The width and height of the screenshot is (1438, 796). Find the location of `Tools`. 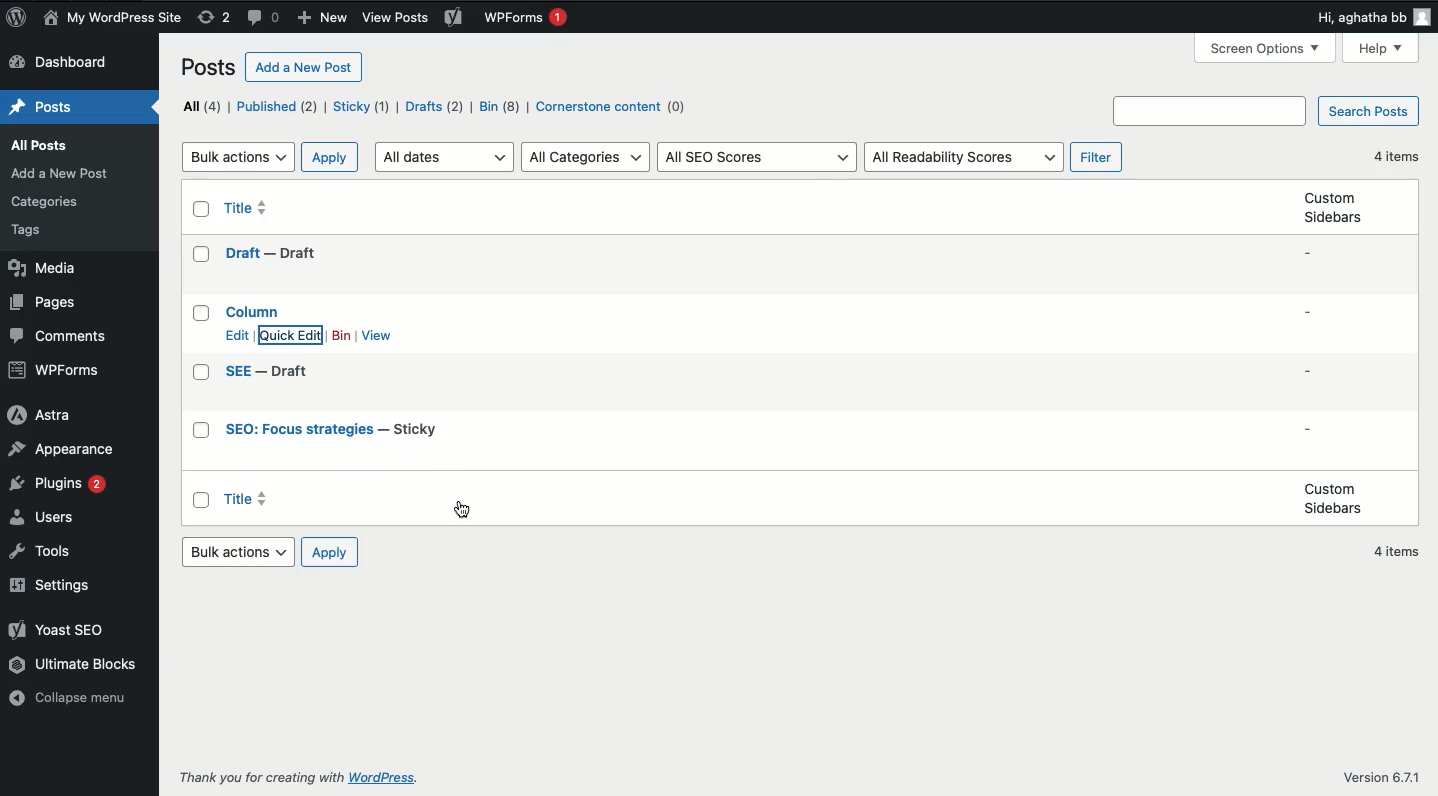

Tools is located at coordinates (48, 554).